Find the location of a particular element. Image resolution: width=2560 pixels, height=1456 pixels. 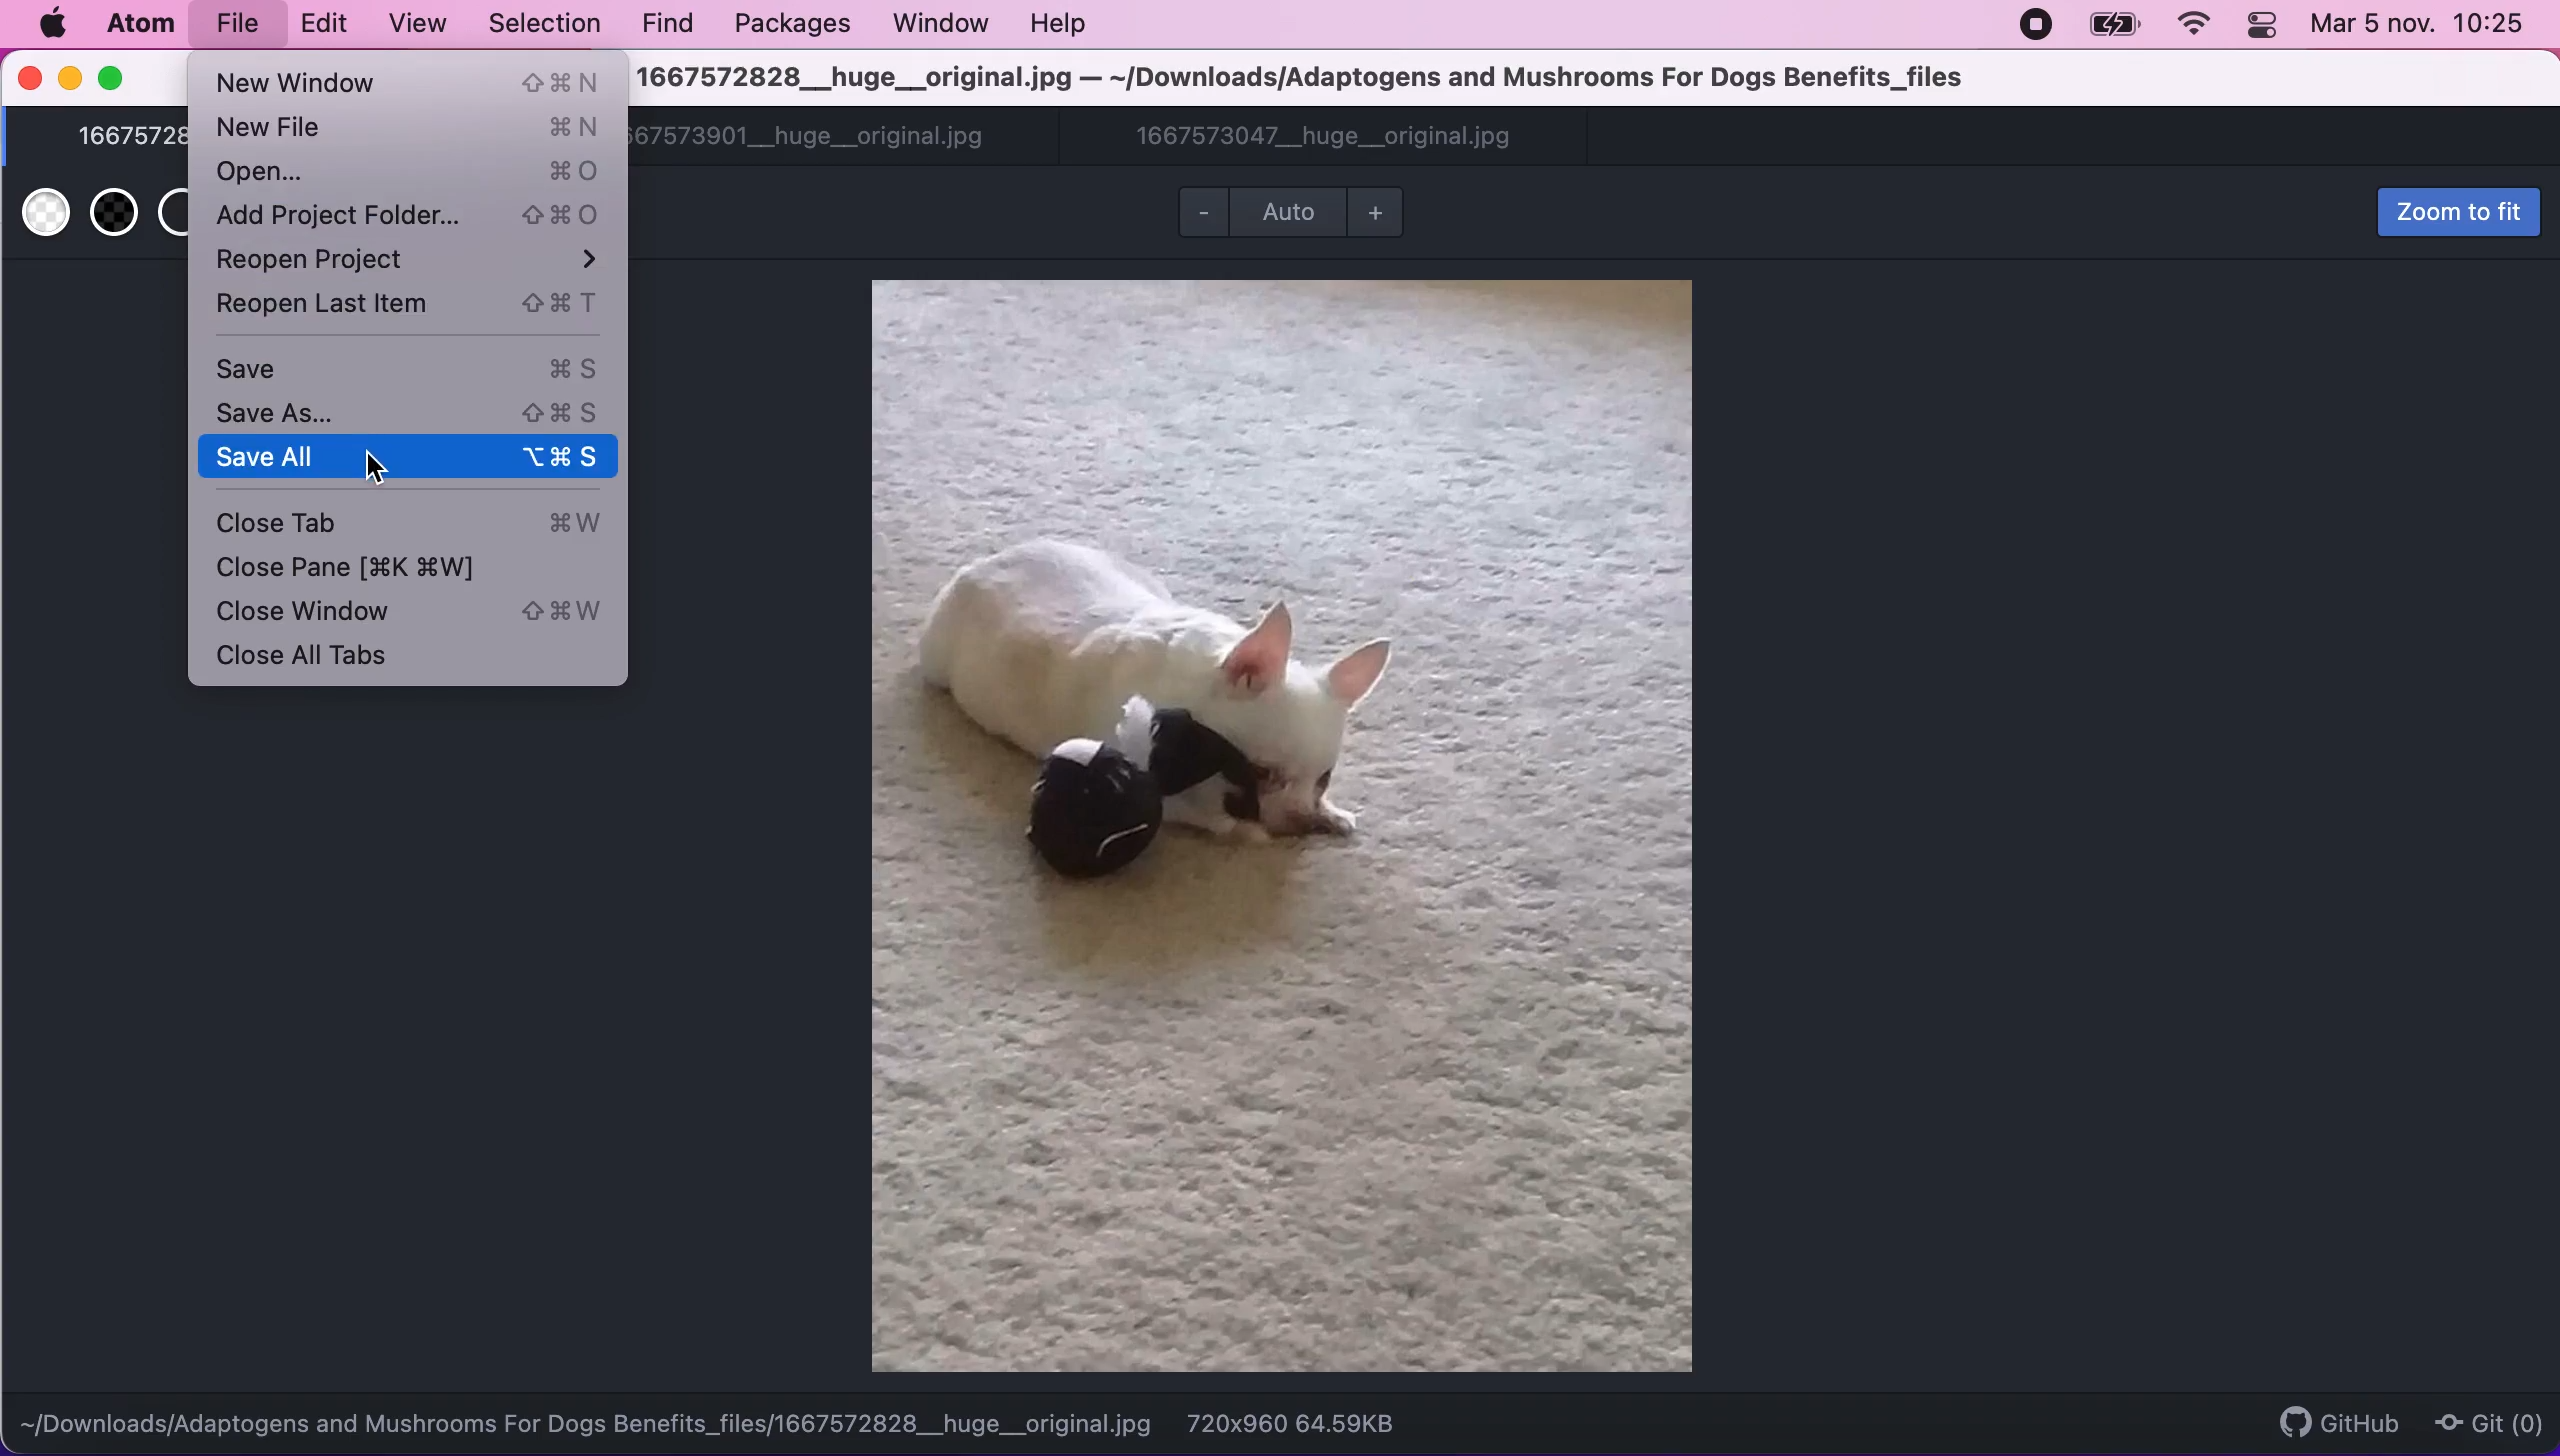

1667573047__huge__original.jpg is located at coordinates (1326, 140).